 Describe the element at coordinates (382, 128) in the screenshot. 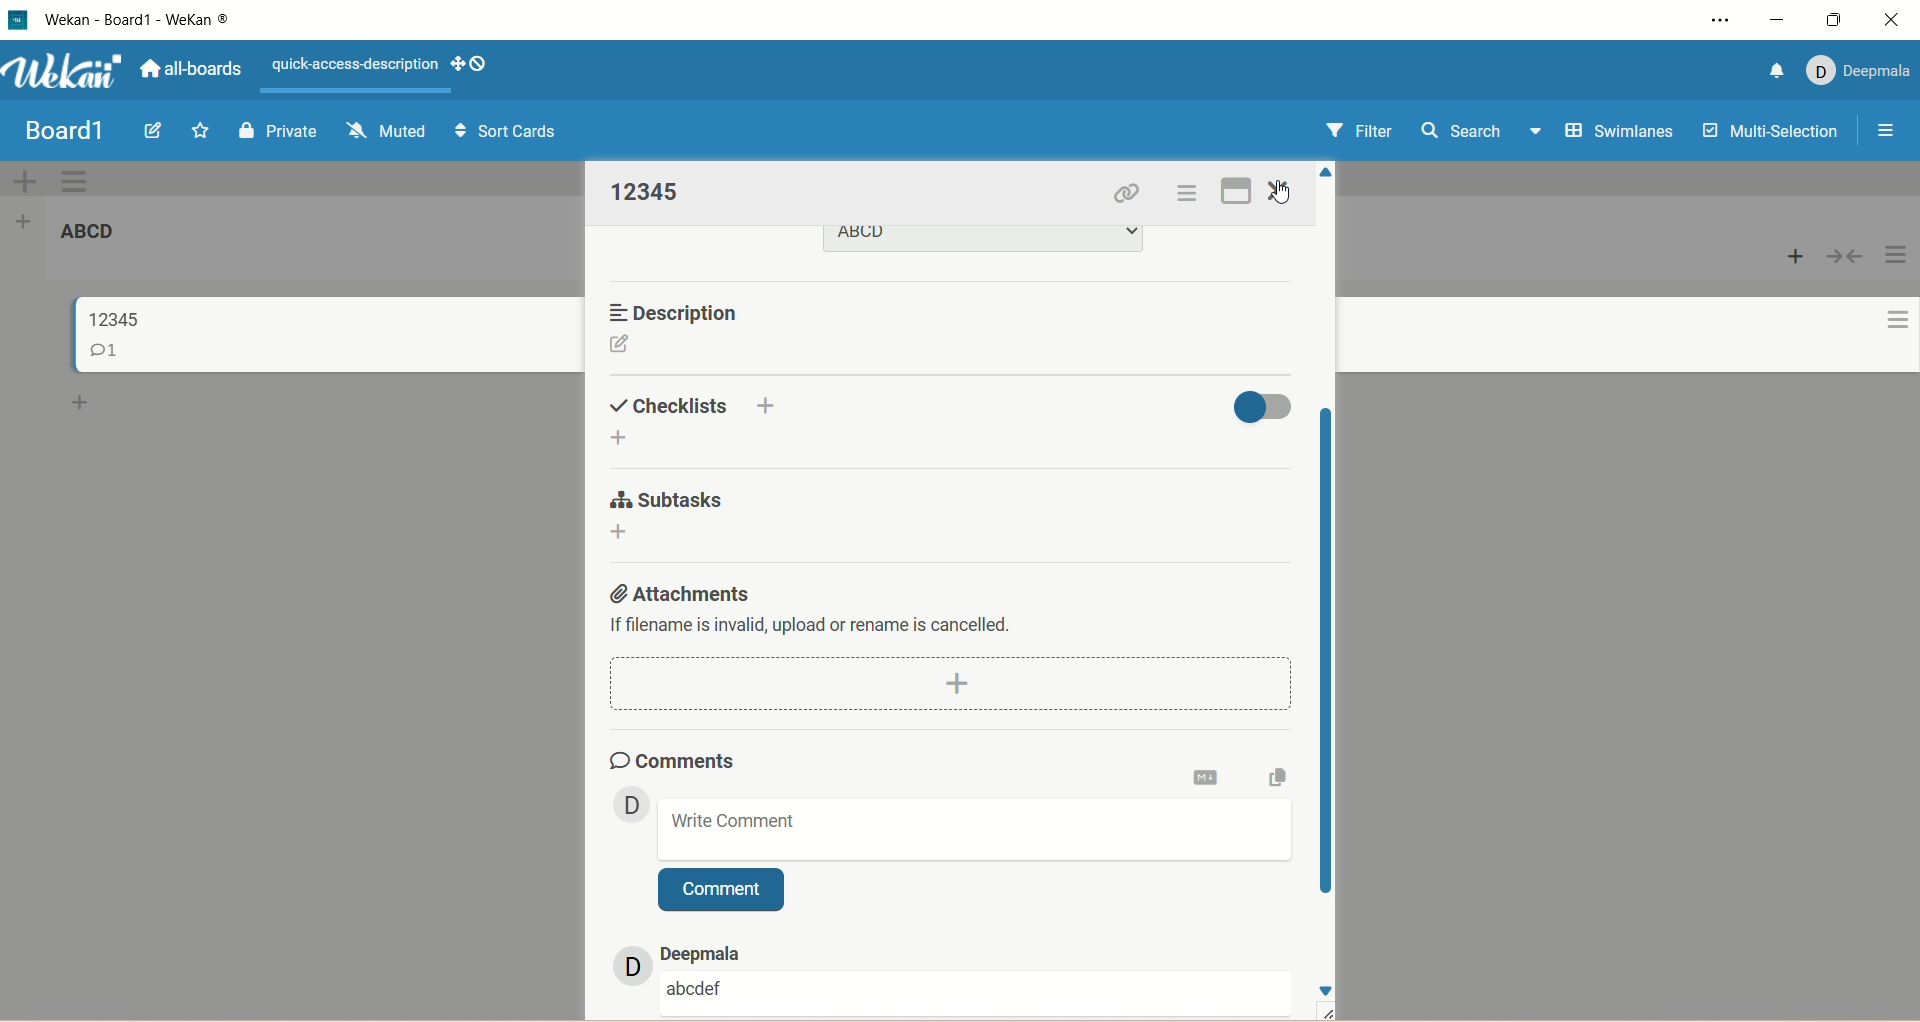

I see `muted` at that location.